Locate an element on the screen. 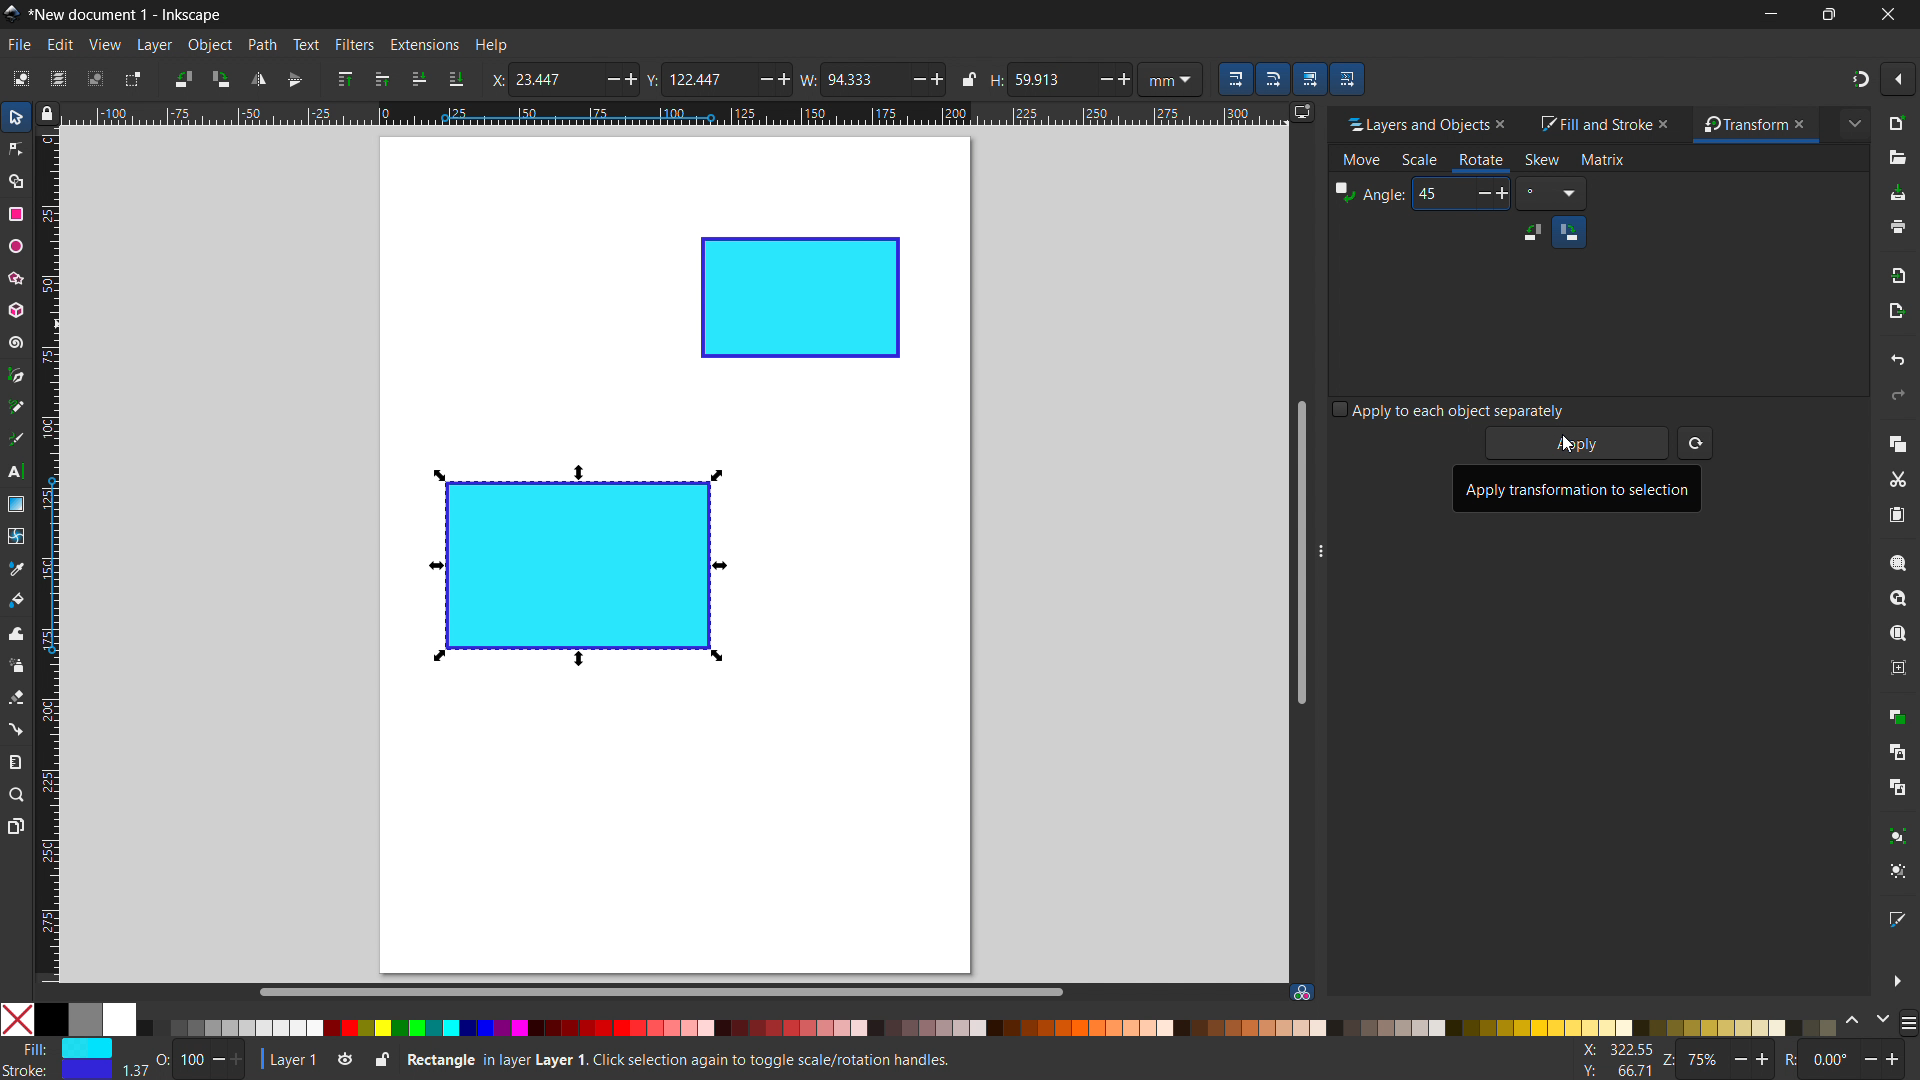  zoom page is located at coordinates (1898, 634).